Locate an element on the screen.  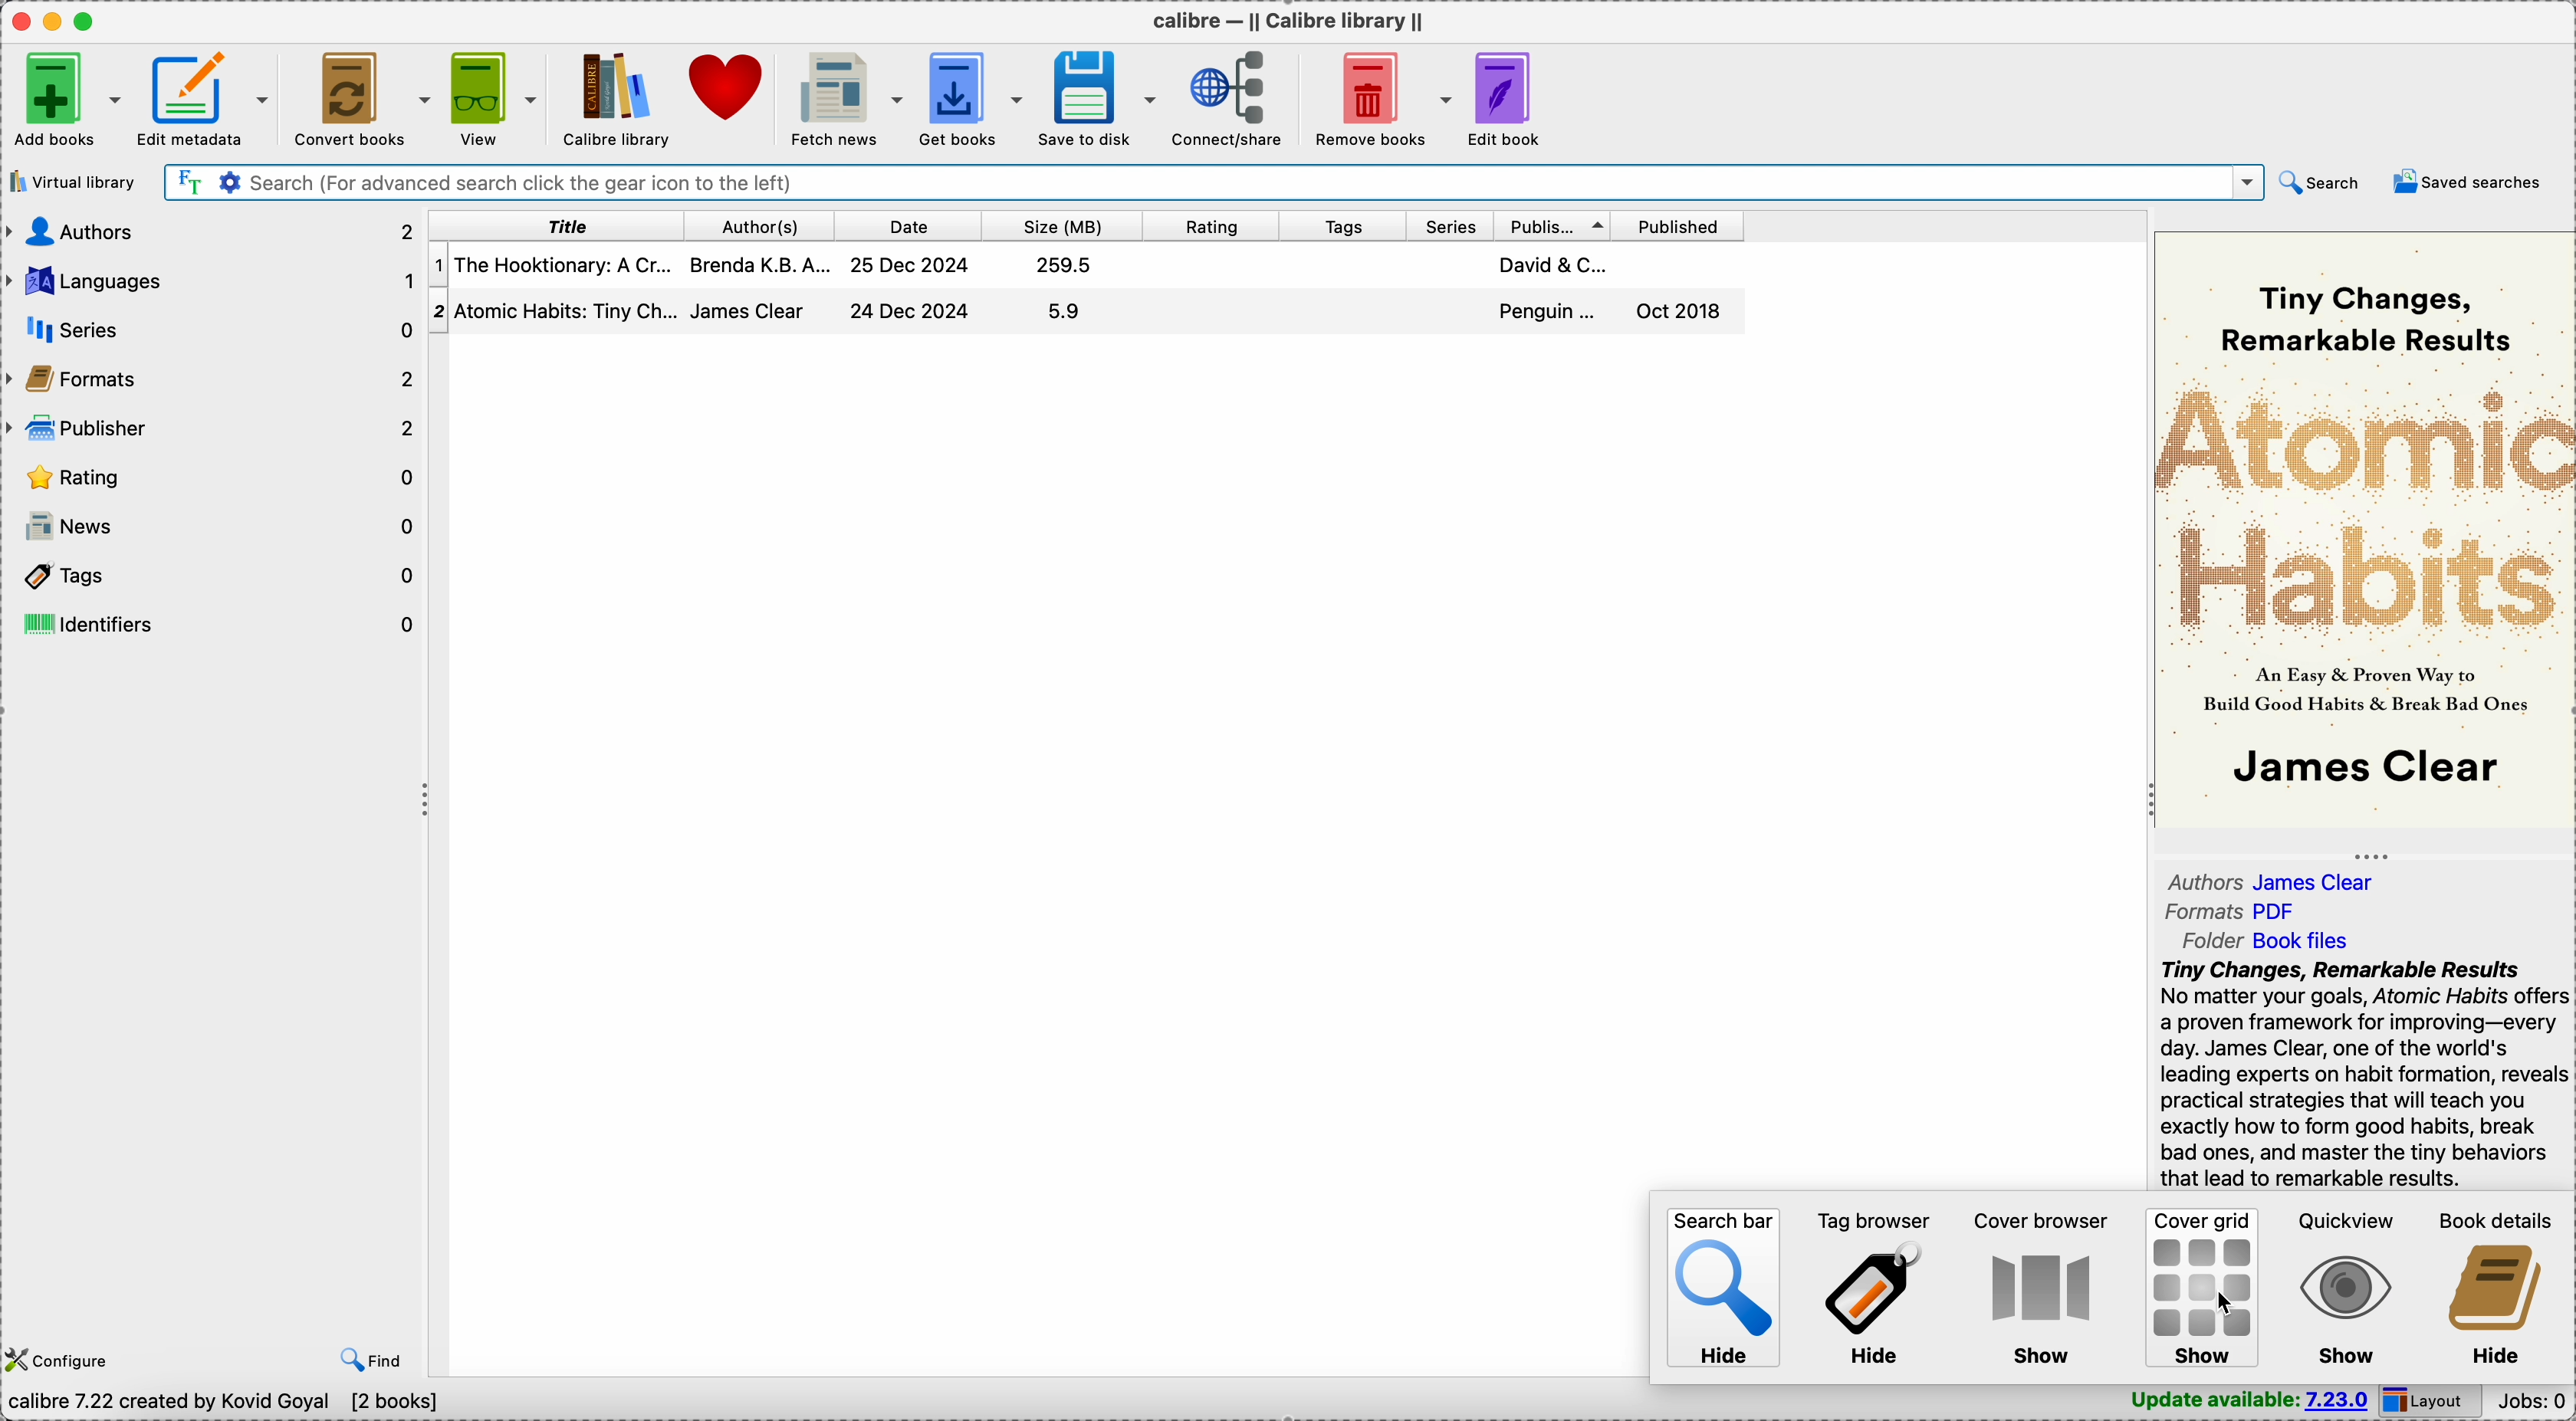
size is located at coordinates (1063, 225).